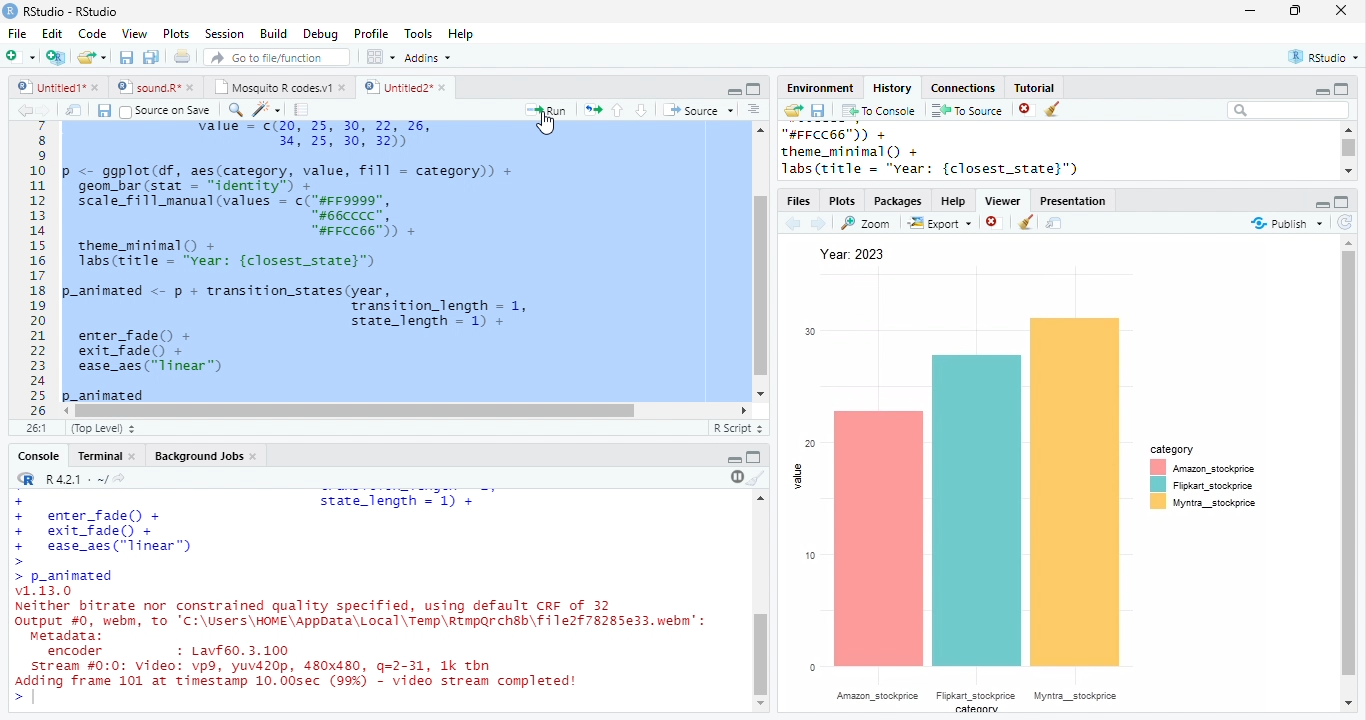  Describe the element at coordinates (135, 33) in the screenshot. I see `View` at that location.